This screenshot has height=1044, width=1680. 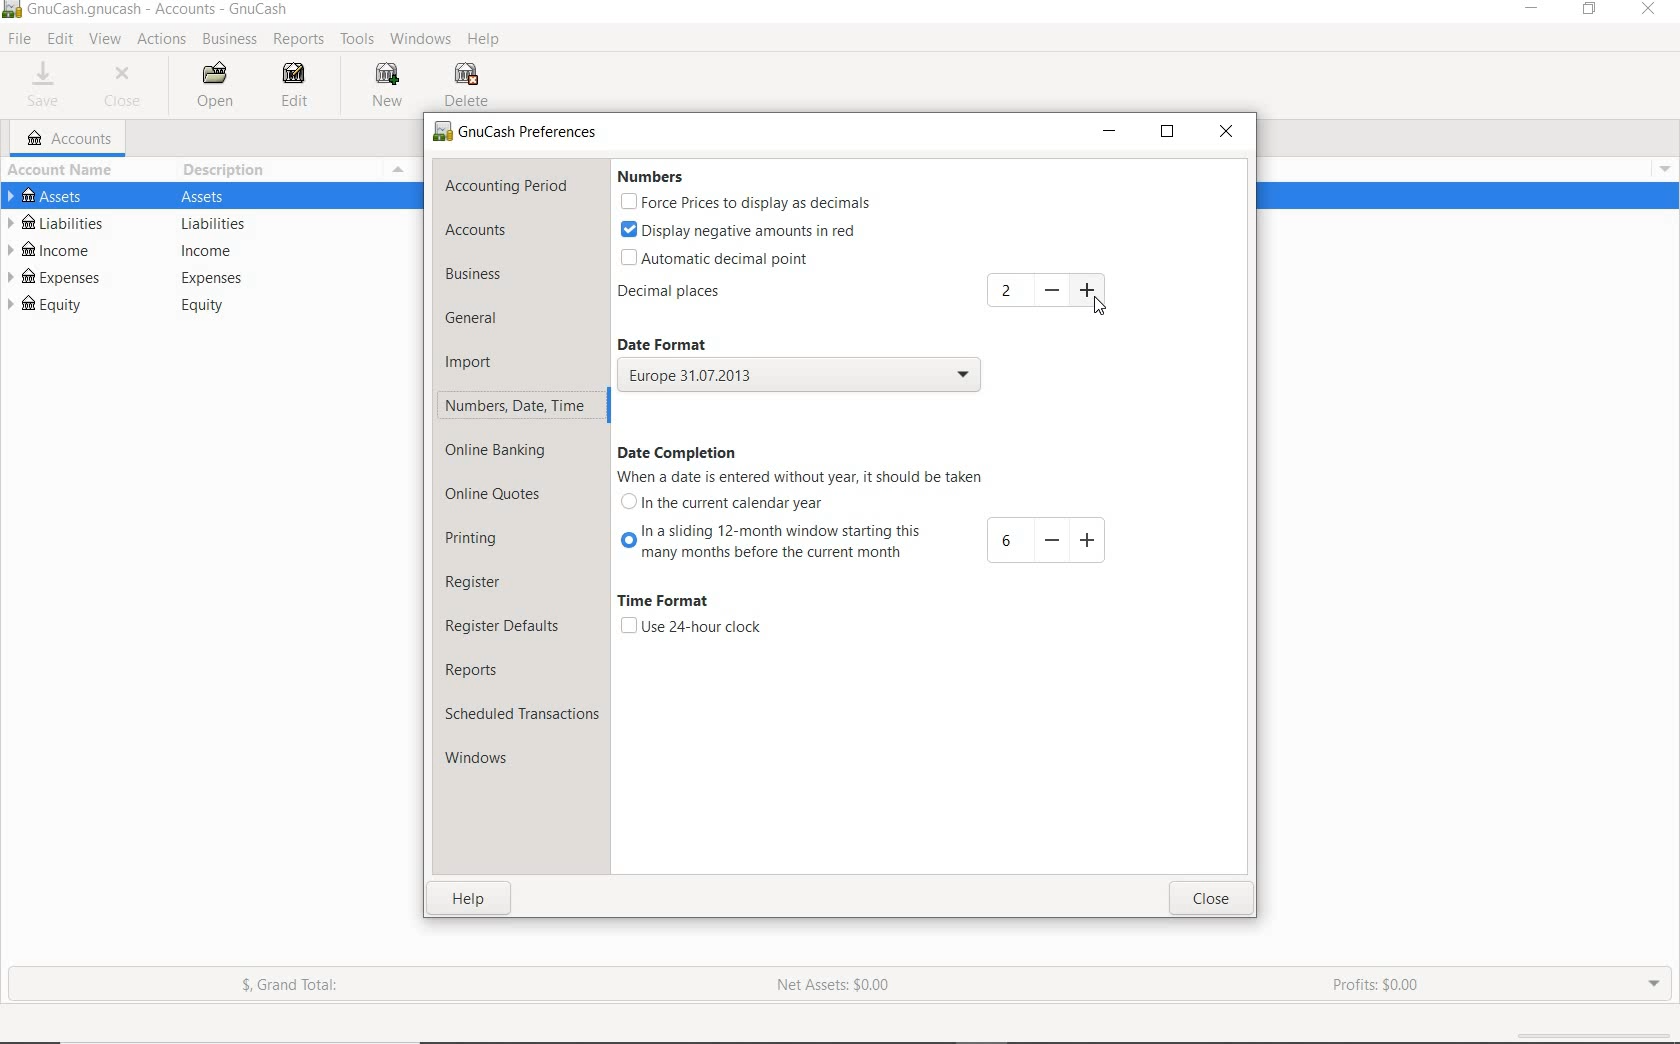 I want to click on SYSTEM NAME, so click(x=11, y=11).